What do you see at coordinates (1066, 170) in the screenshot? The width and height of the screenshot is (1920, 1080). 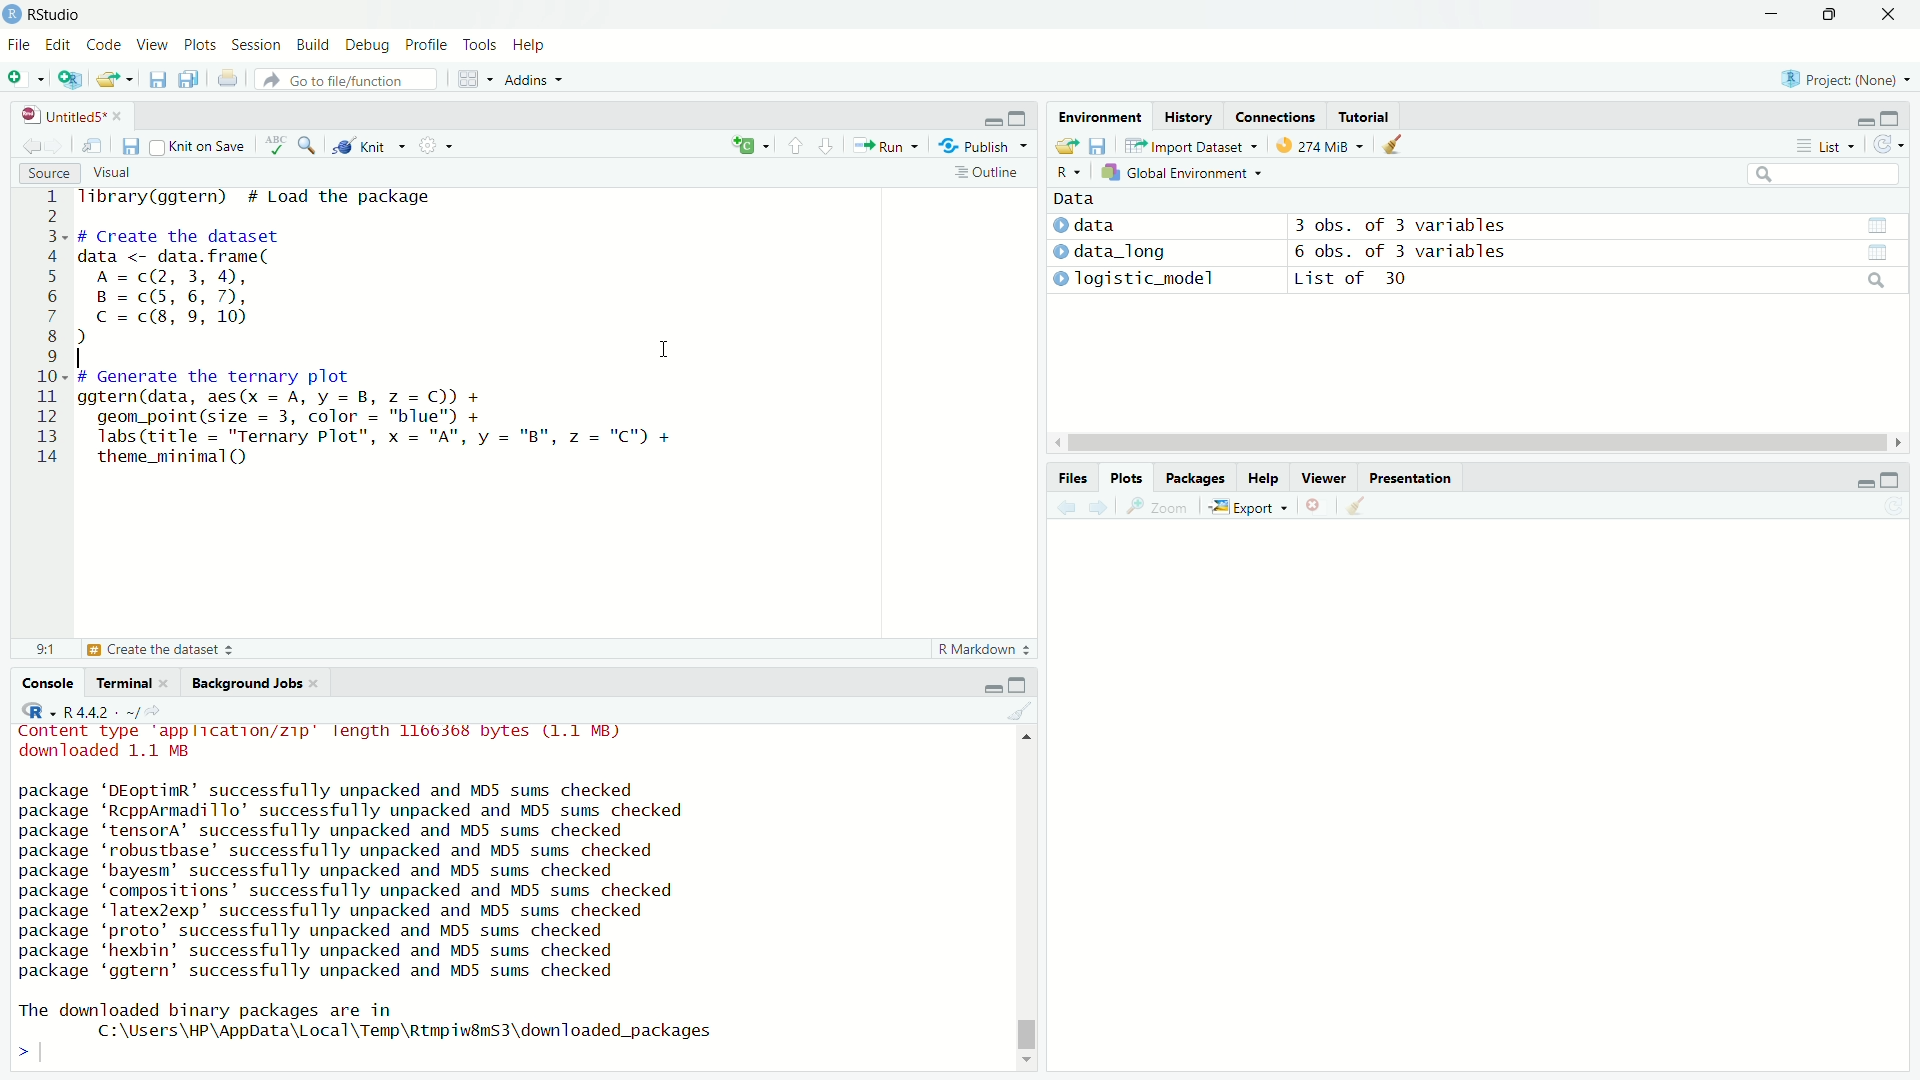 I see `R~` at bounding box center [1066, 170].